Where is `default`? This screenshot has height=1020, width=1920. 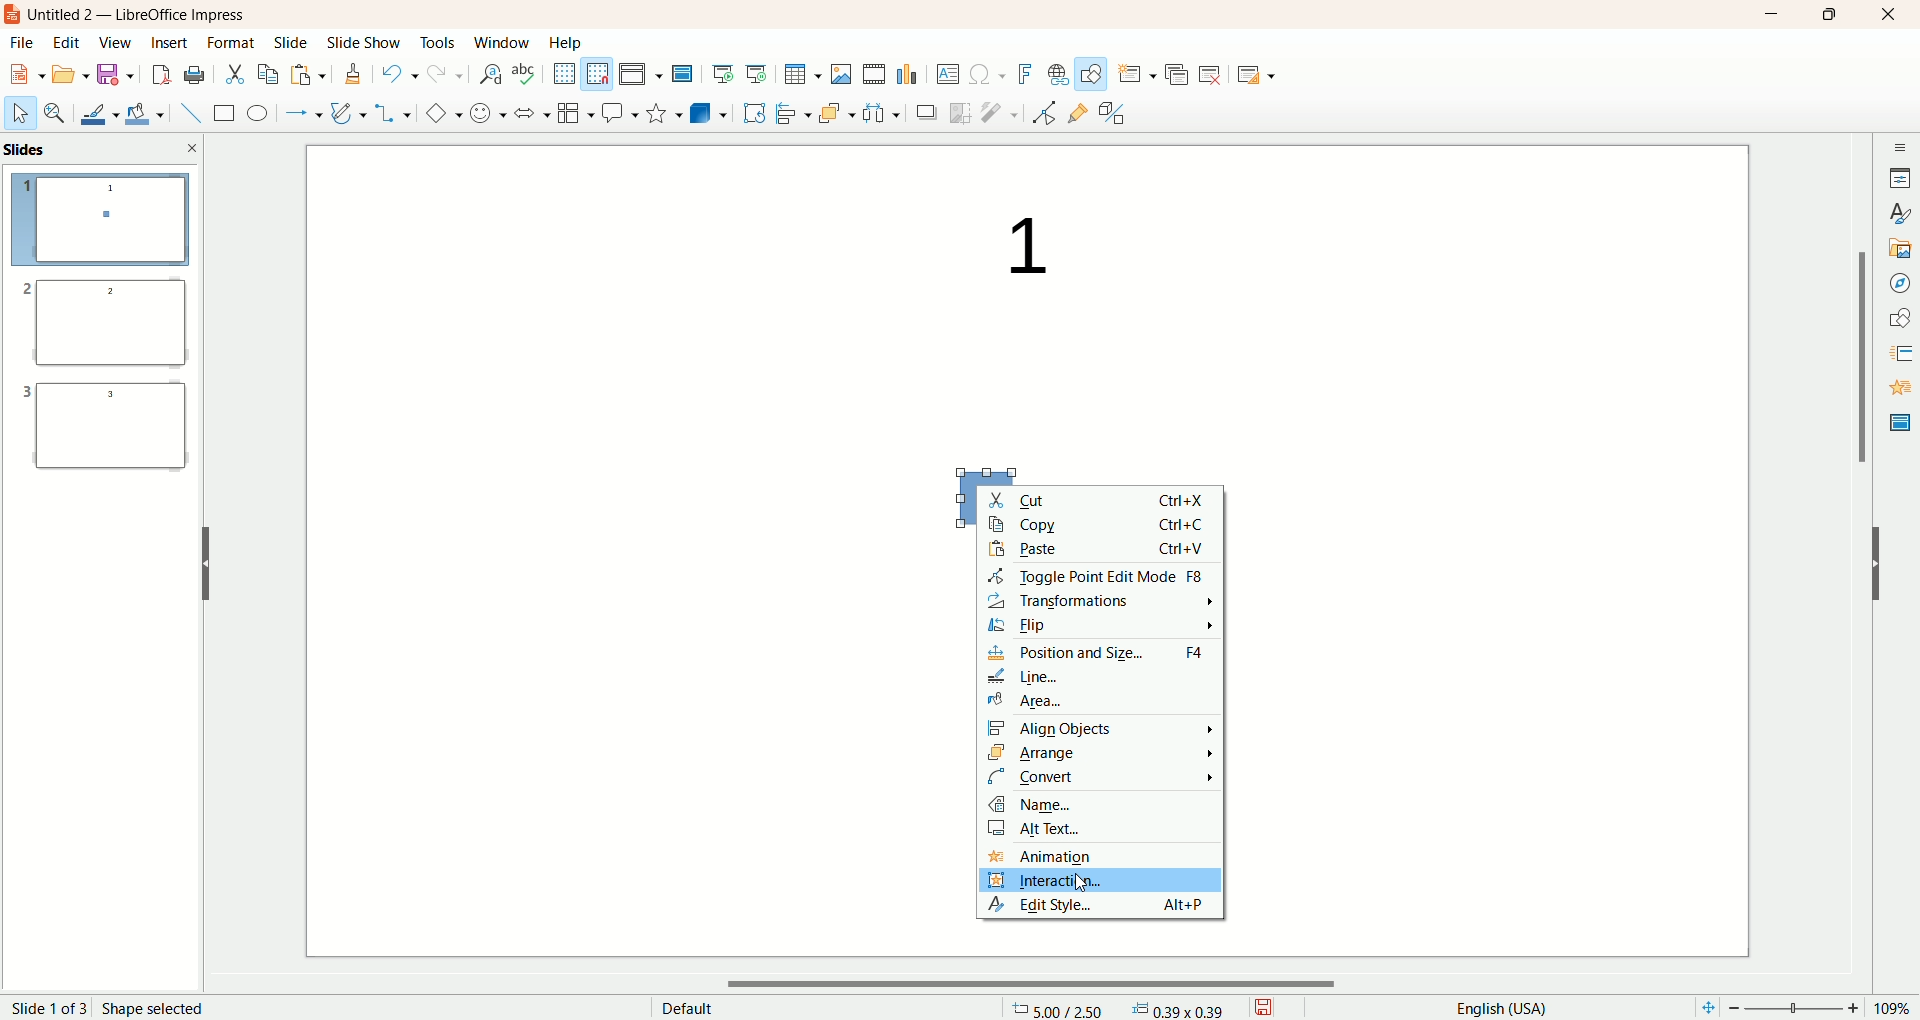
default is located at coordinates (685, 1006).